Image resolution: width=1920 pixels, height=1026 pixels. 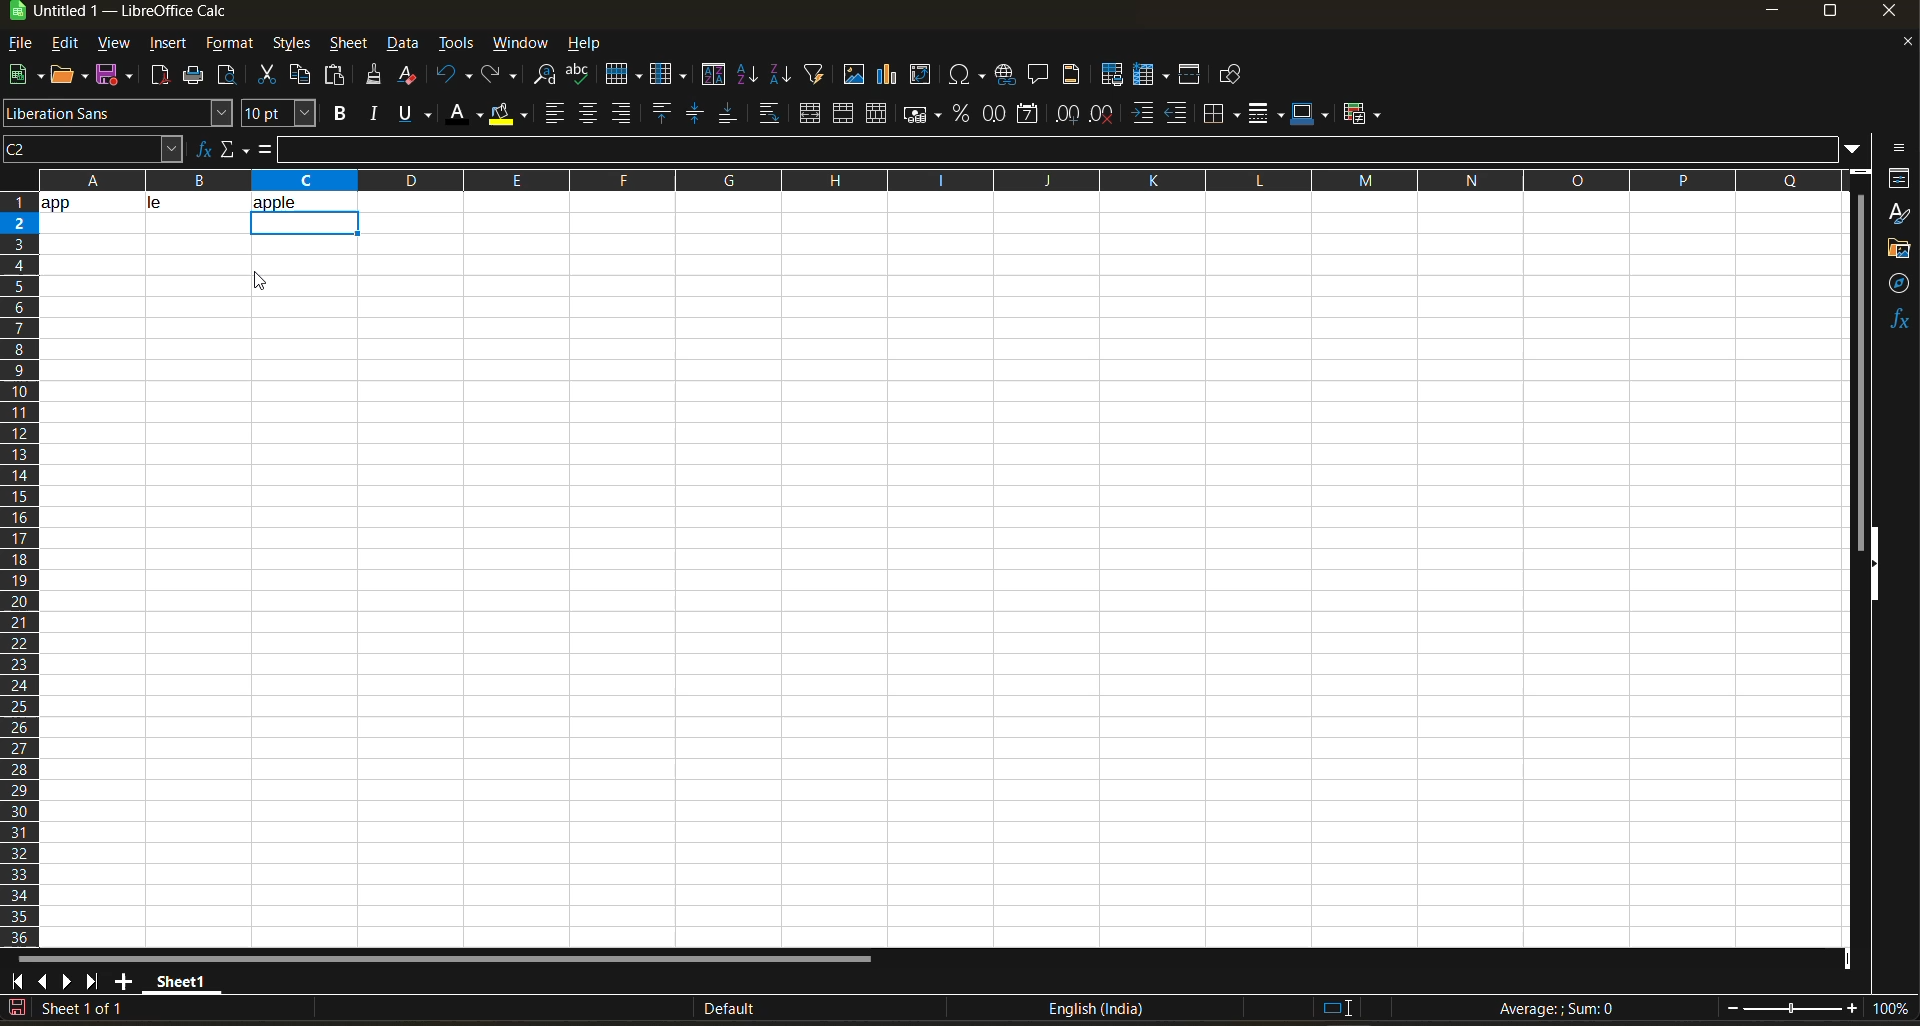 I want to click on conditional, so click(x=1365, y=113).